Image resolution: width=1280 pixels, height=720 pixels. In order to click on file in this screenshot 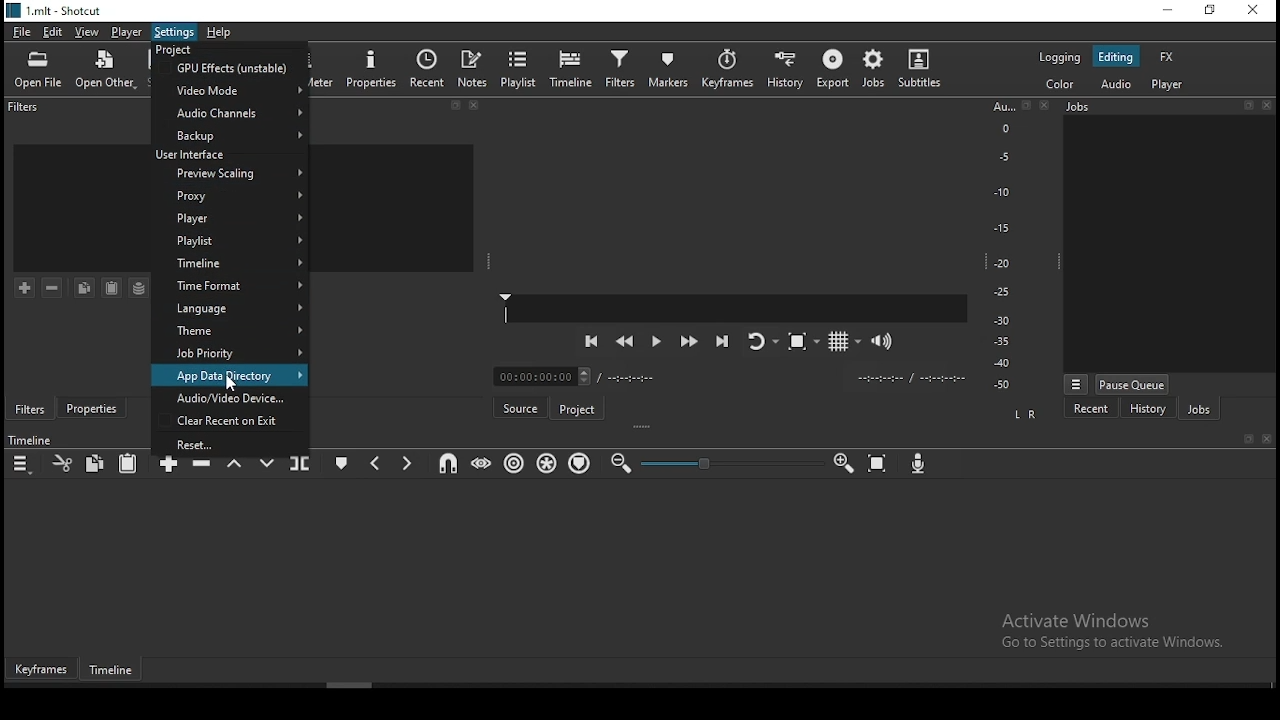, I will do `click(20, 30)`.